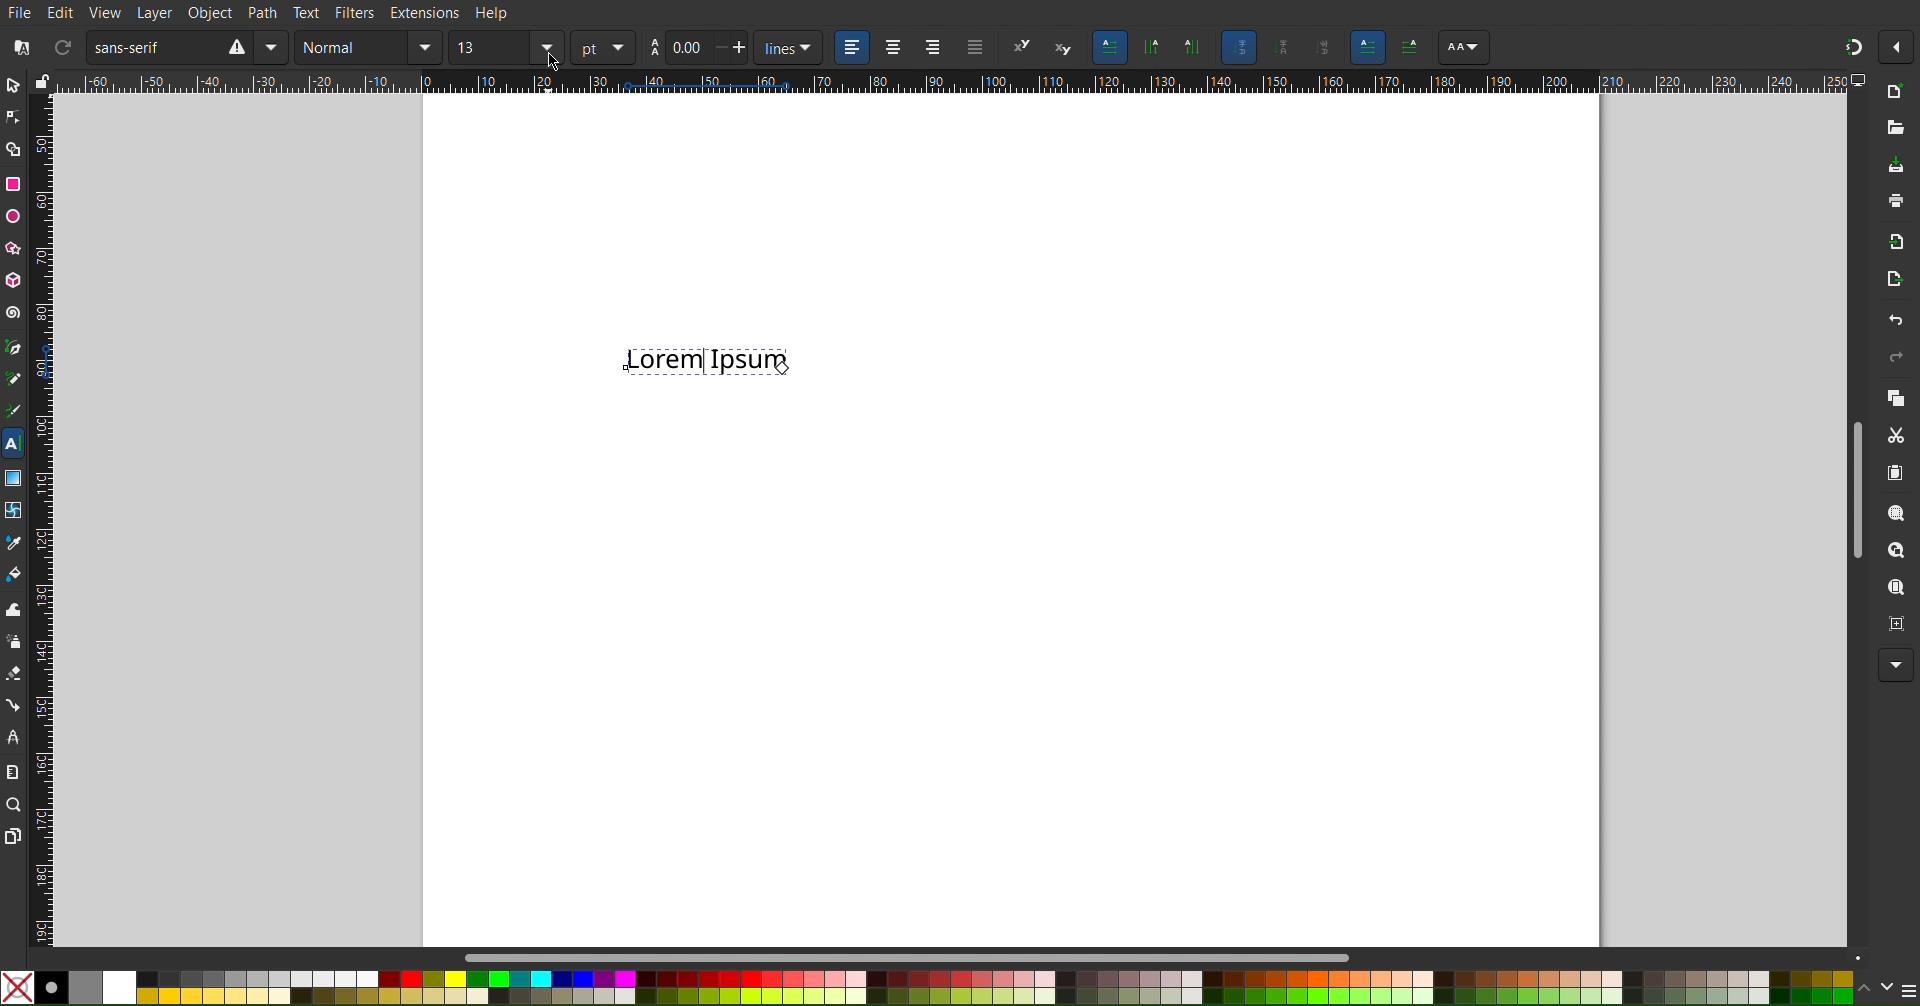  Describe the element at coordinates (849, 46) in the screenshot. I see `left align` at that location.